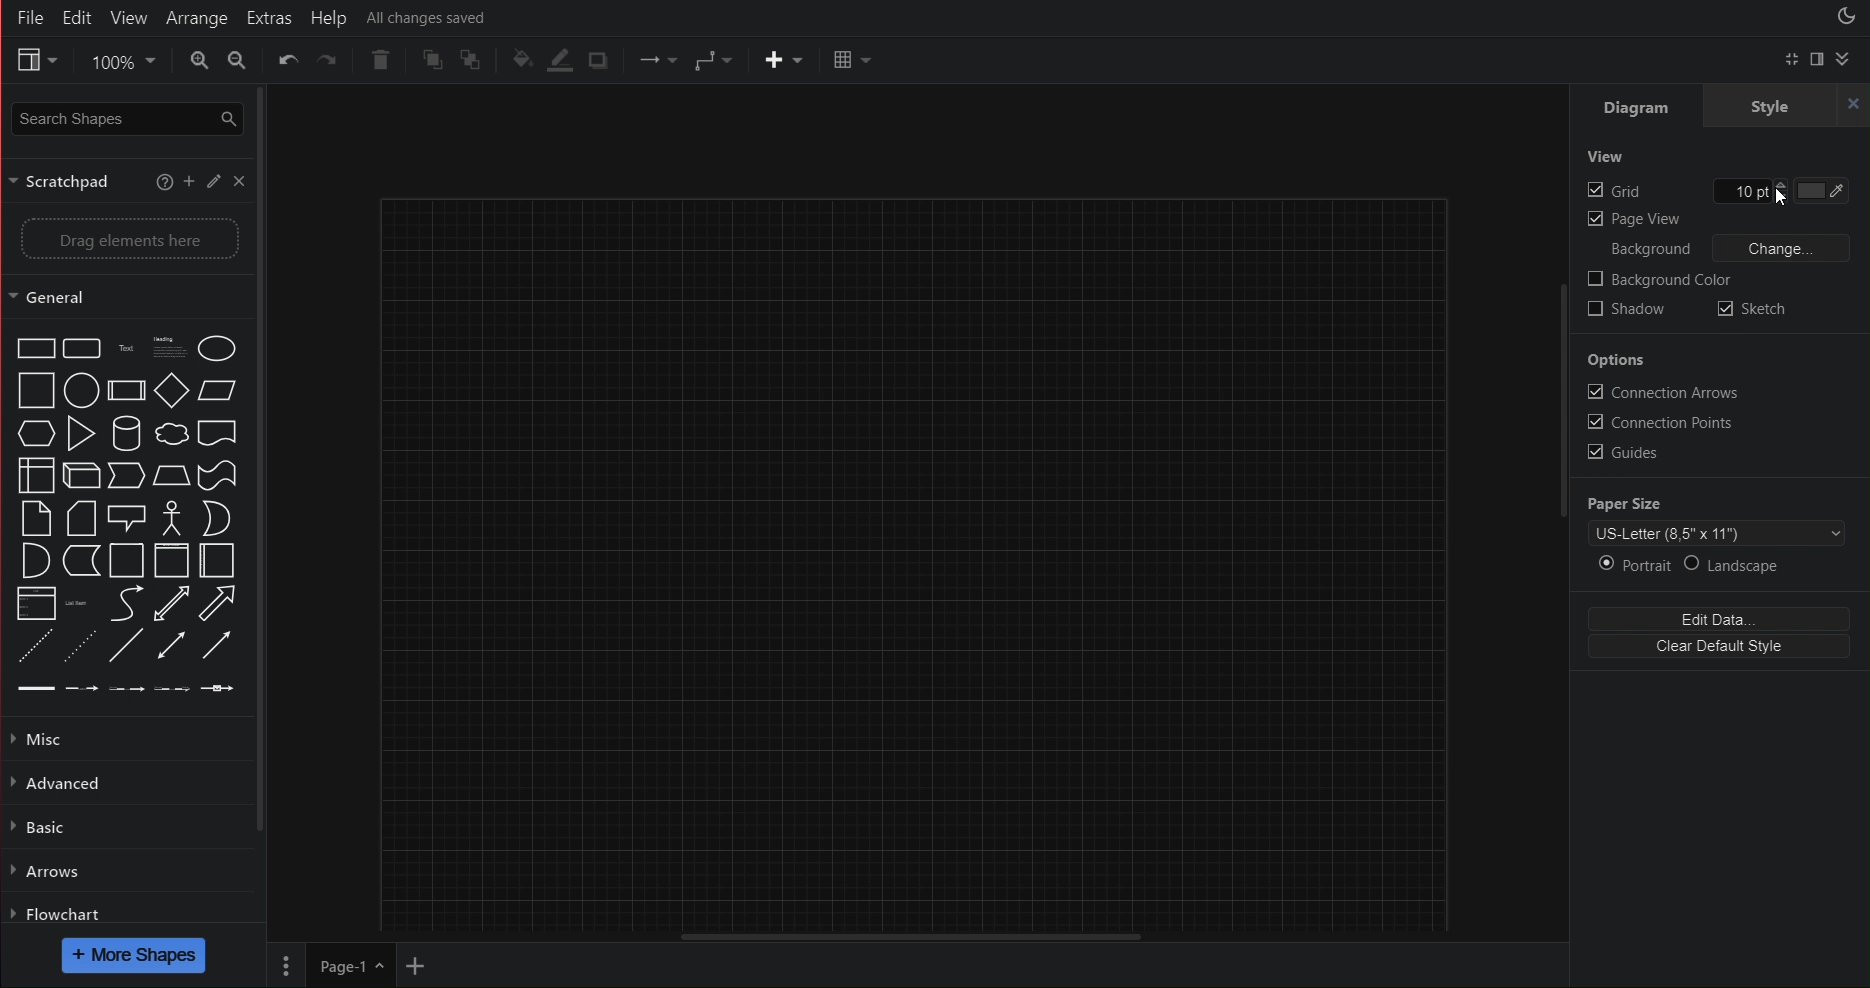 The image size is (1870, 988). Describe the element at coordinates (125, 560) in the screenshot. I see `vertical box` at that location.